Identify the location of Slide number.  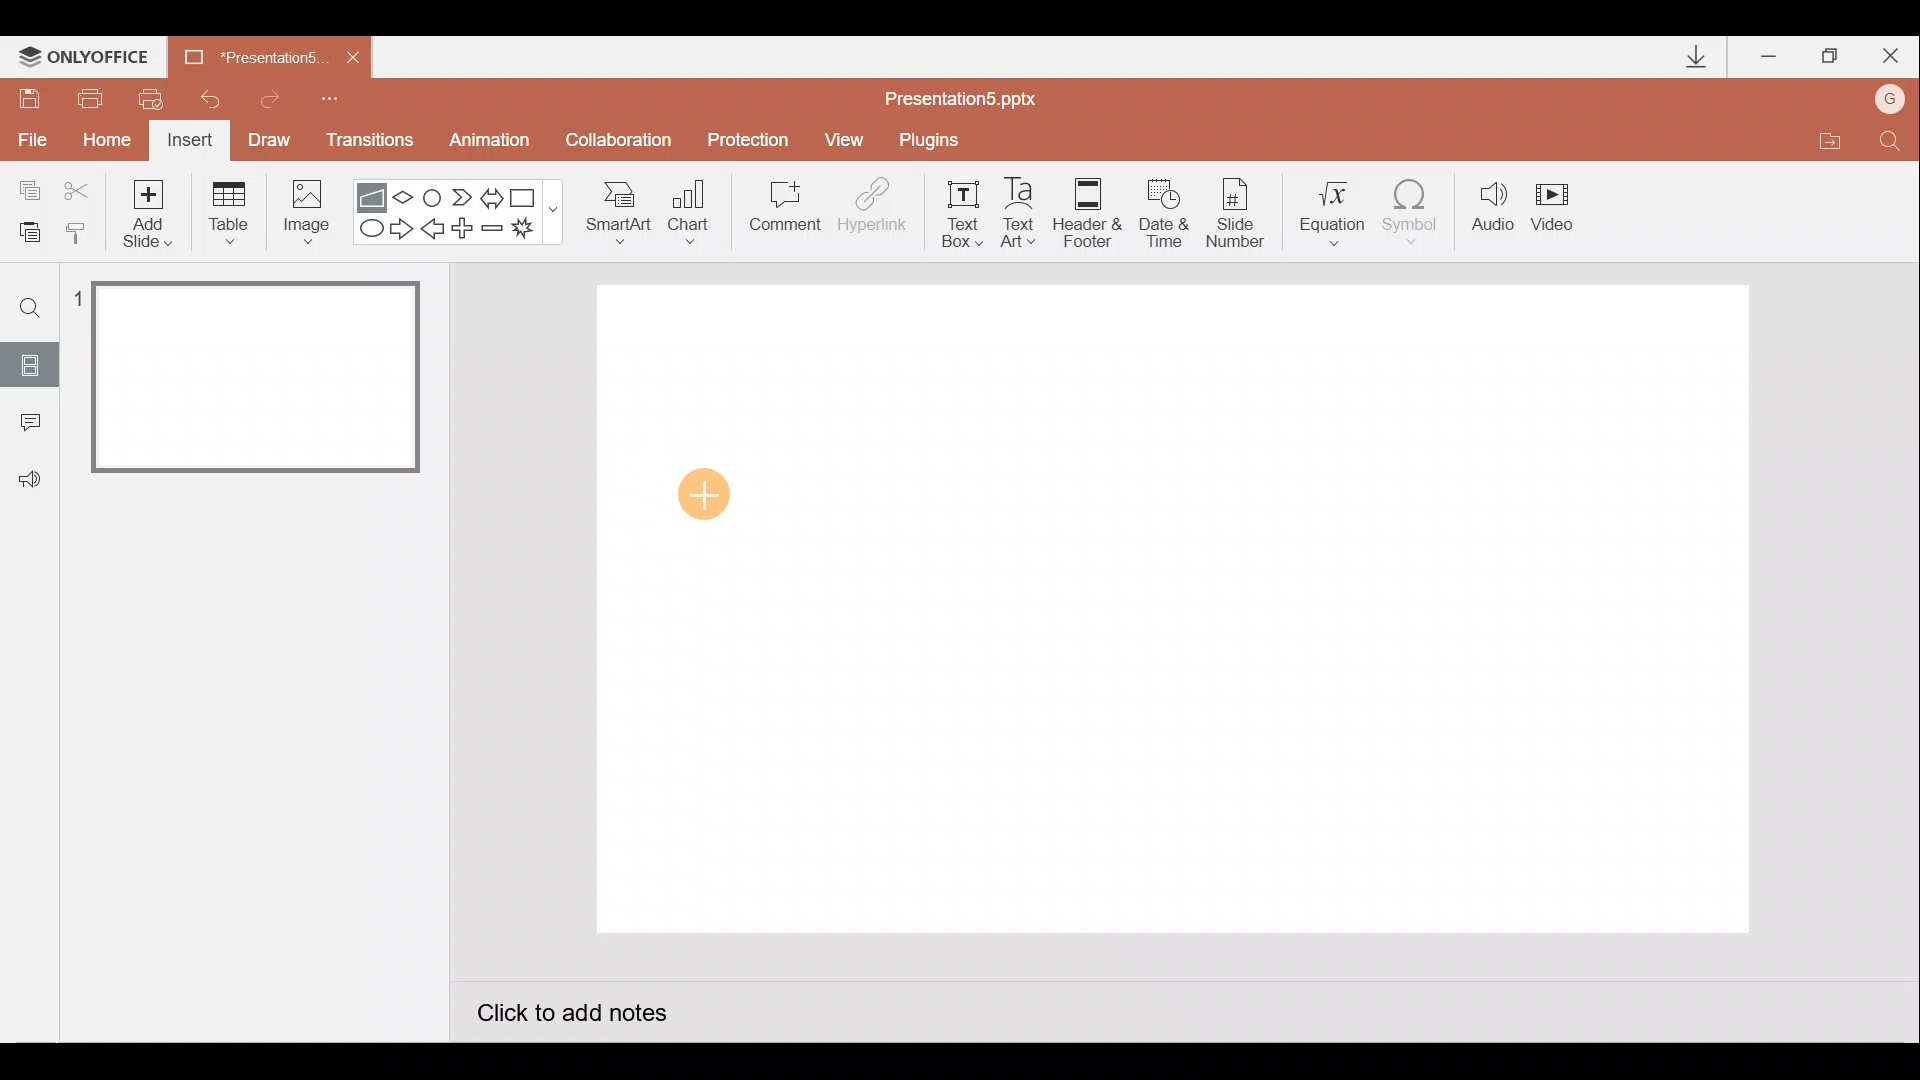
(1241, 213).